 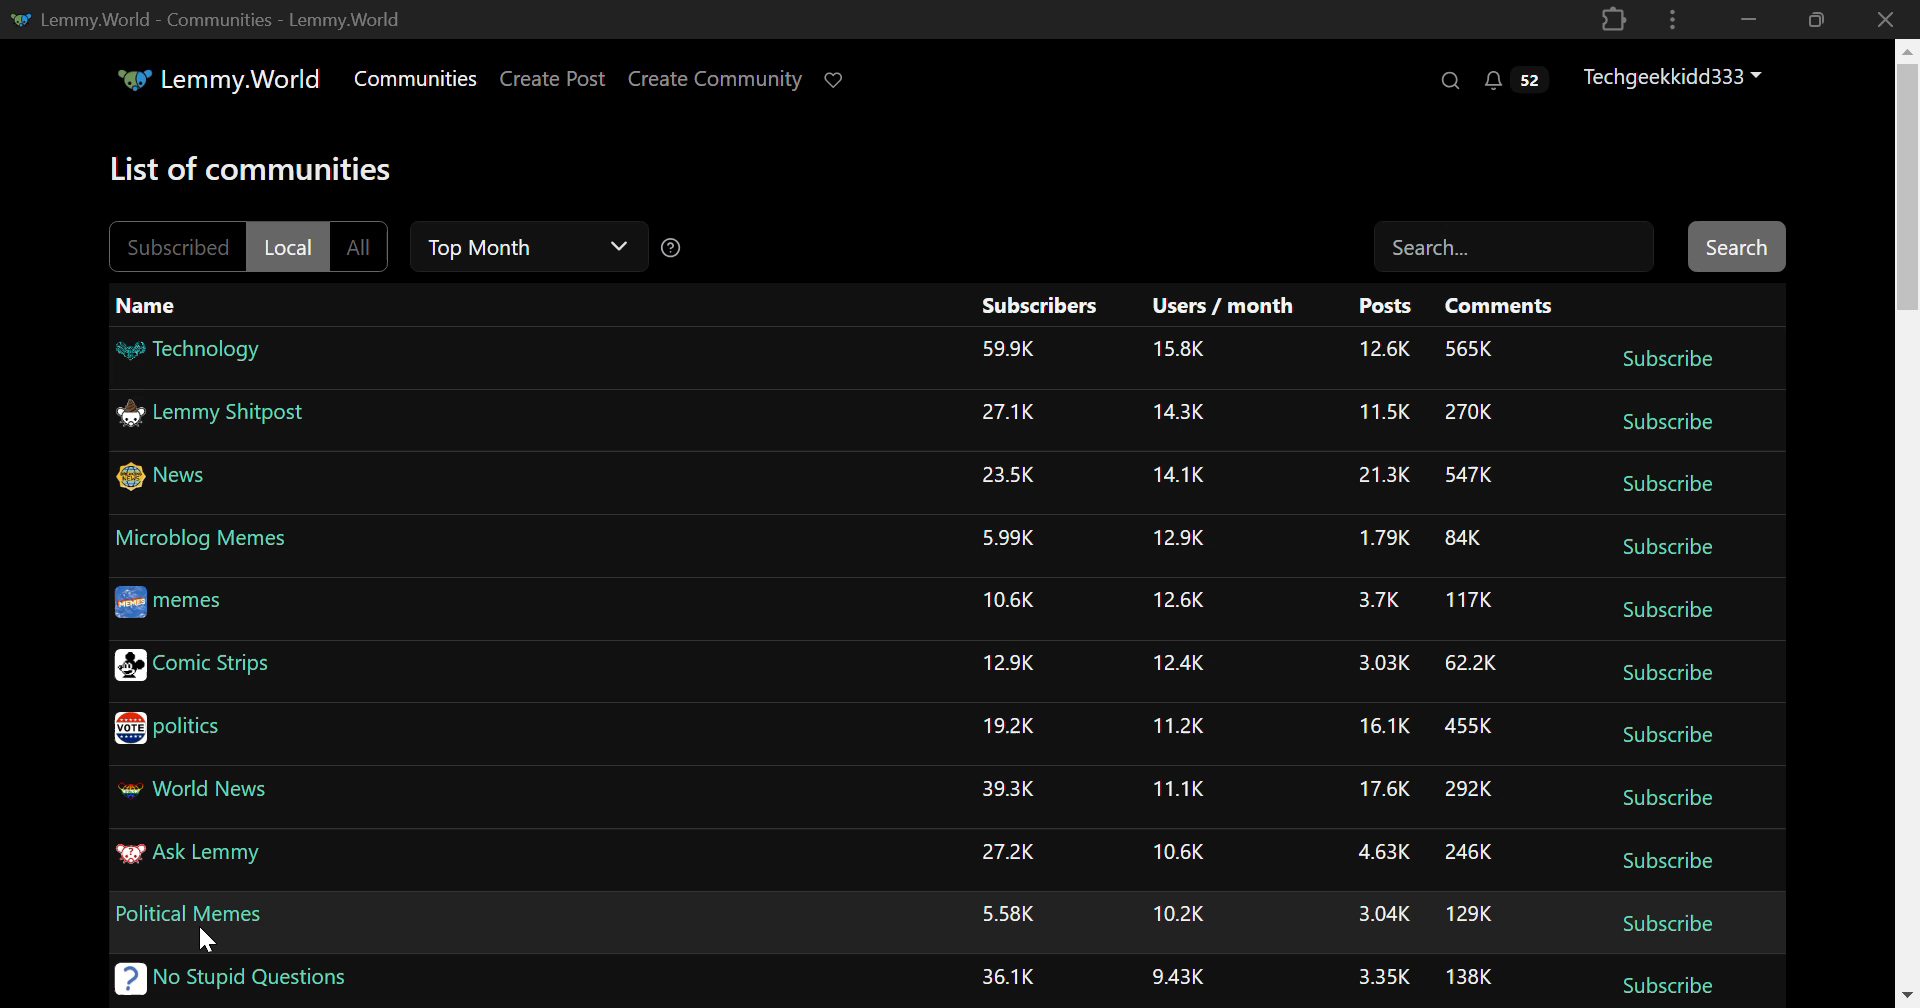 I want to click on Amount, so click(x=1381, y=476).